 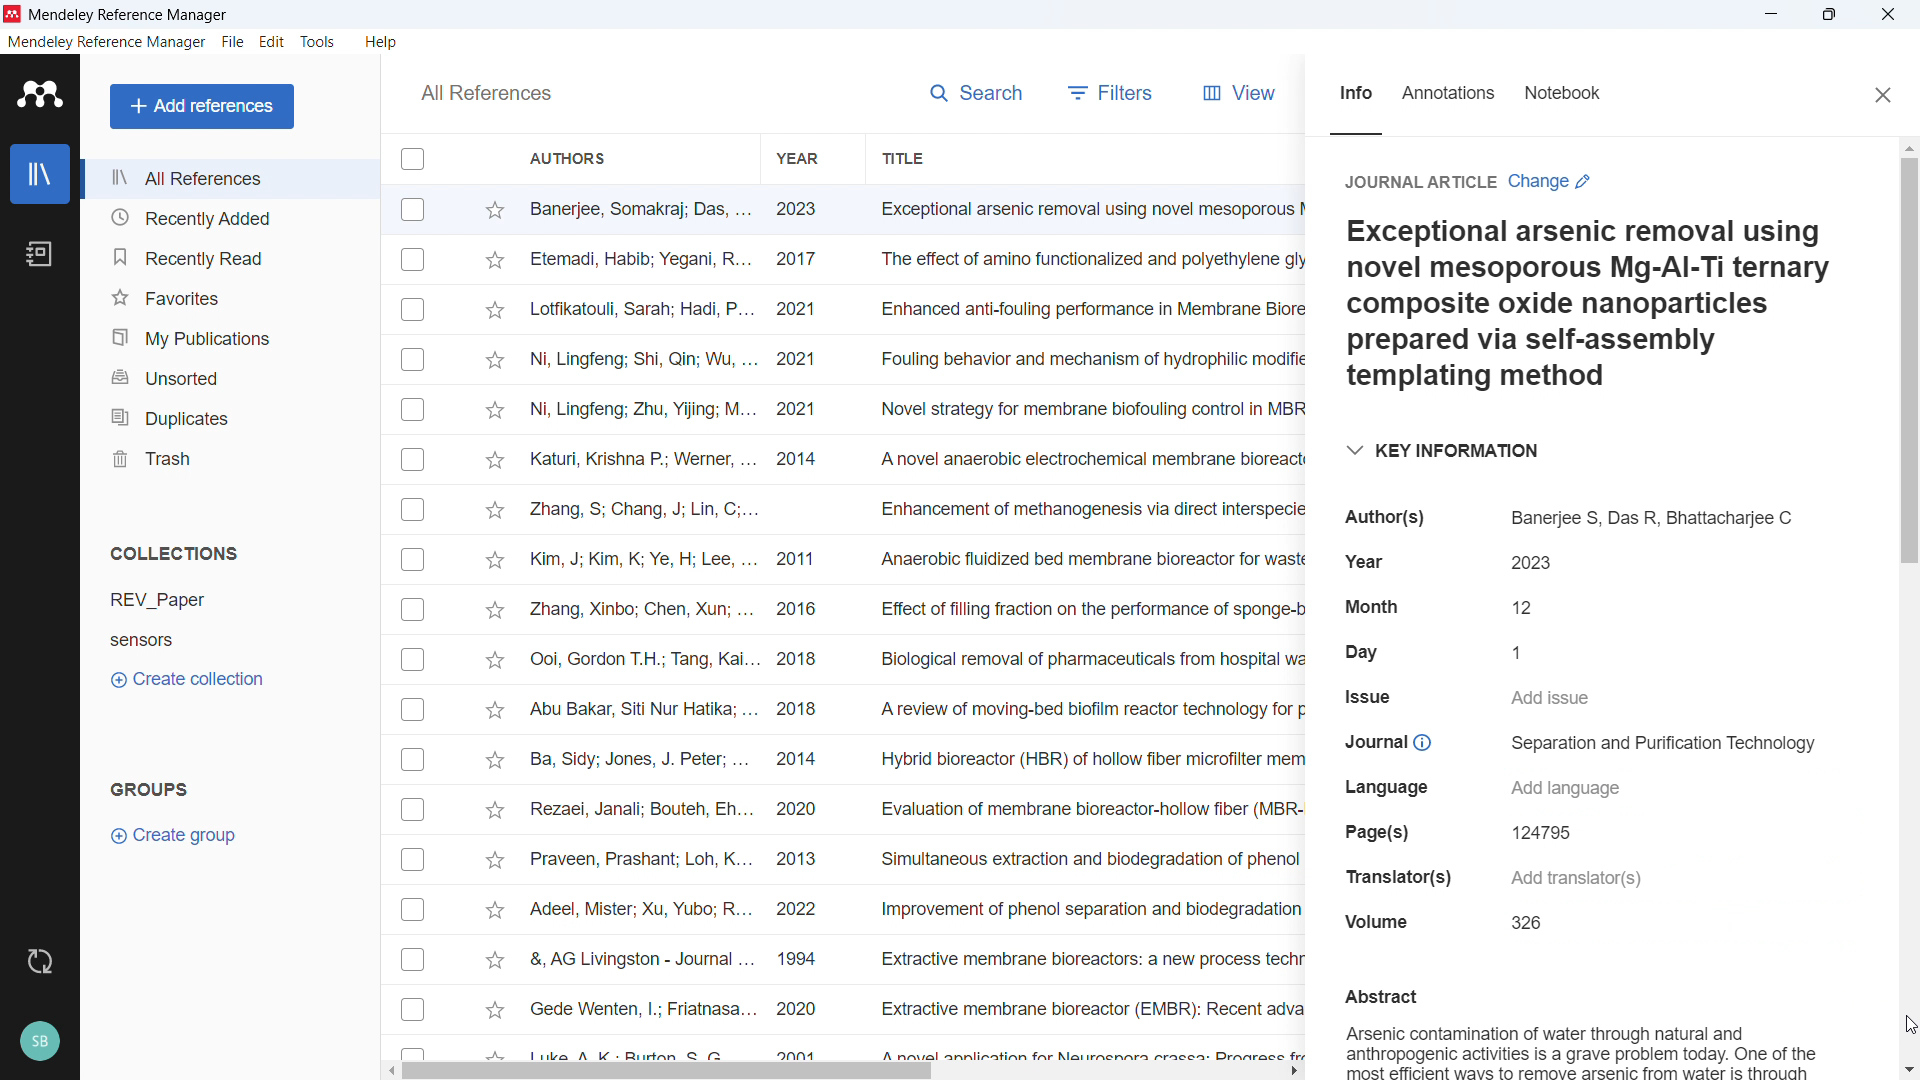 I want to click on click to starmark individual entries, so click(x=493, y=613).